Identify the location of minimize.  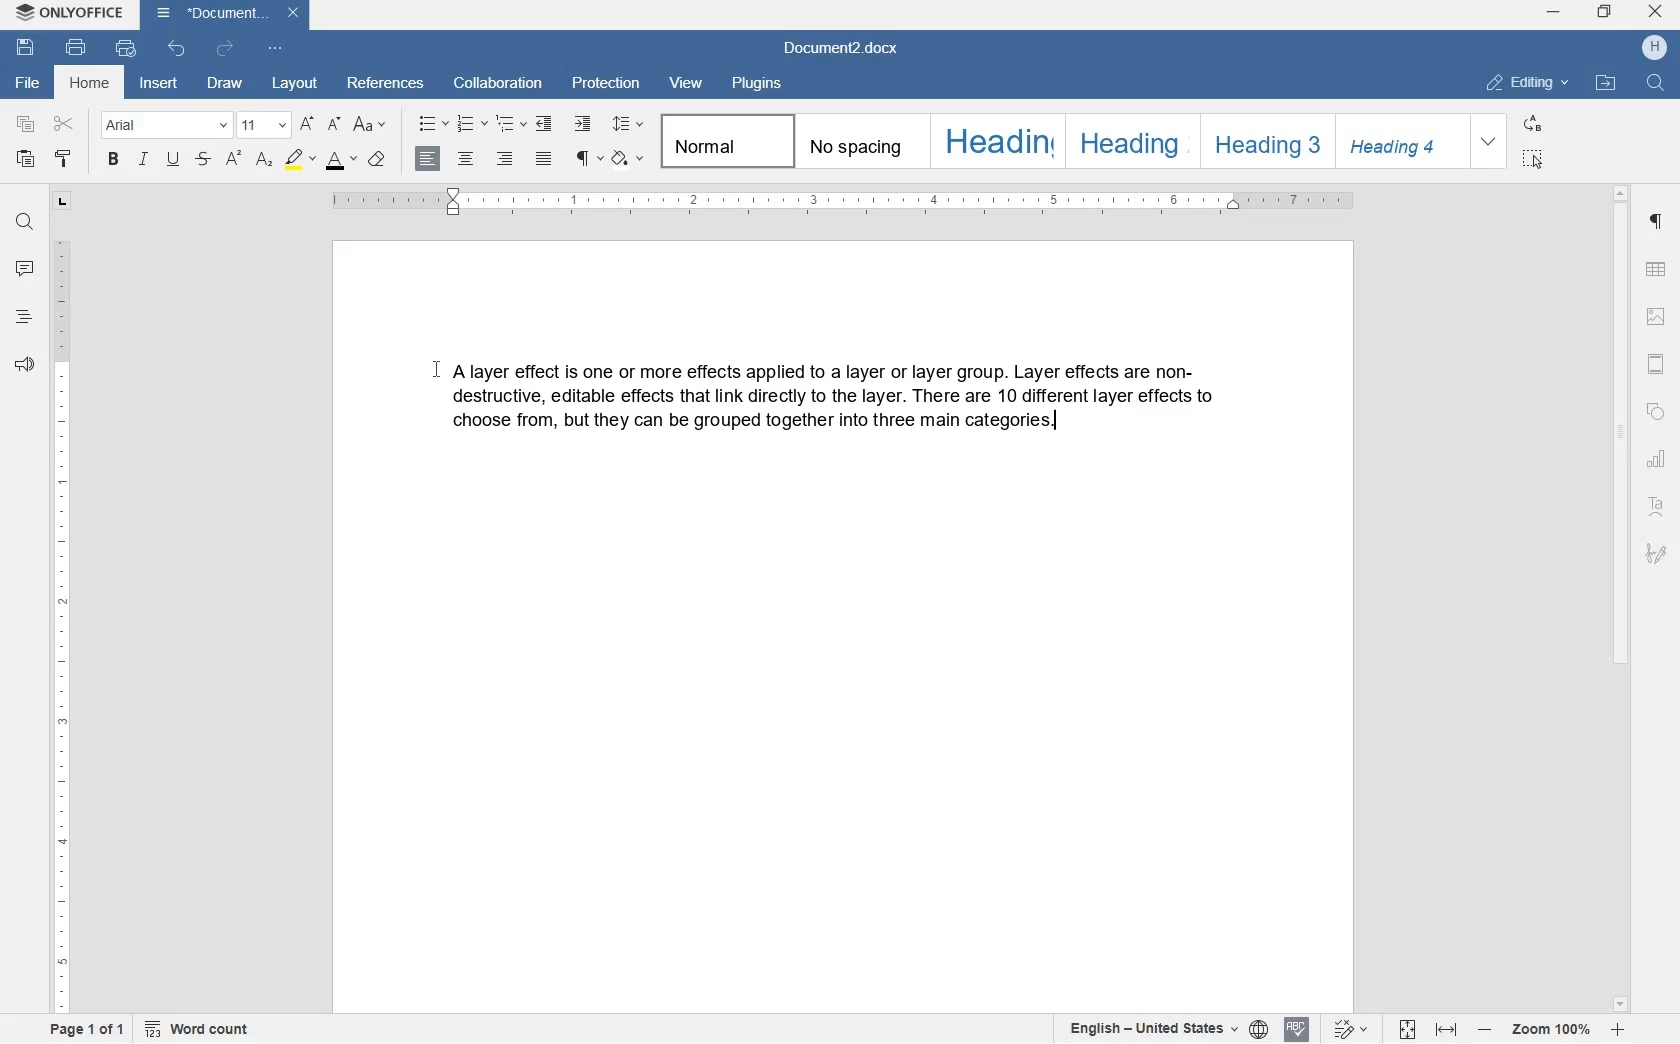
(1553, 13).